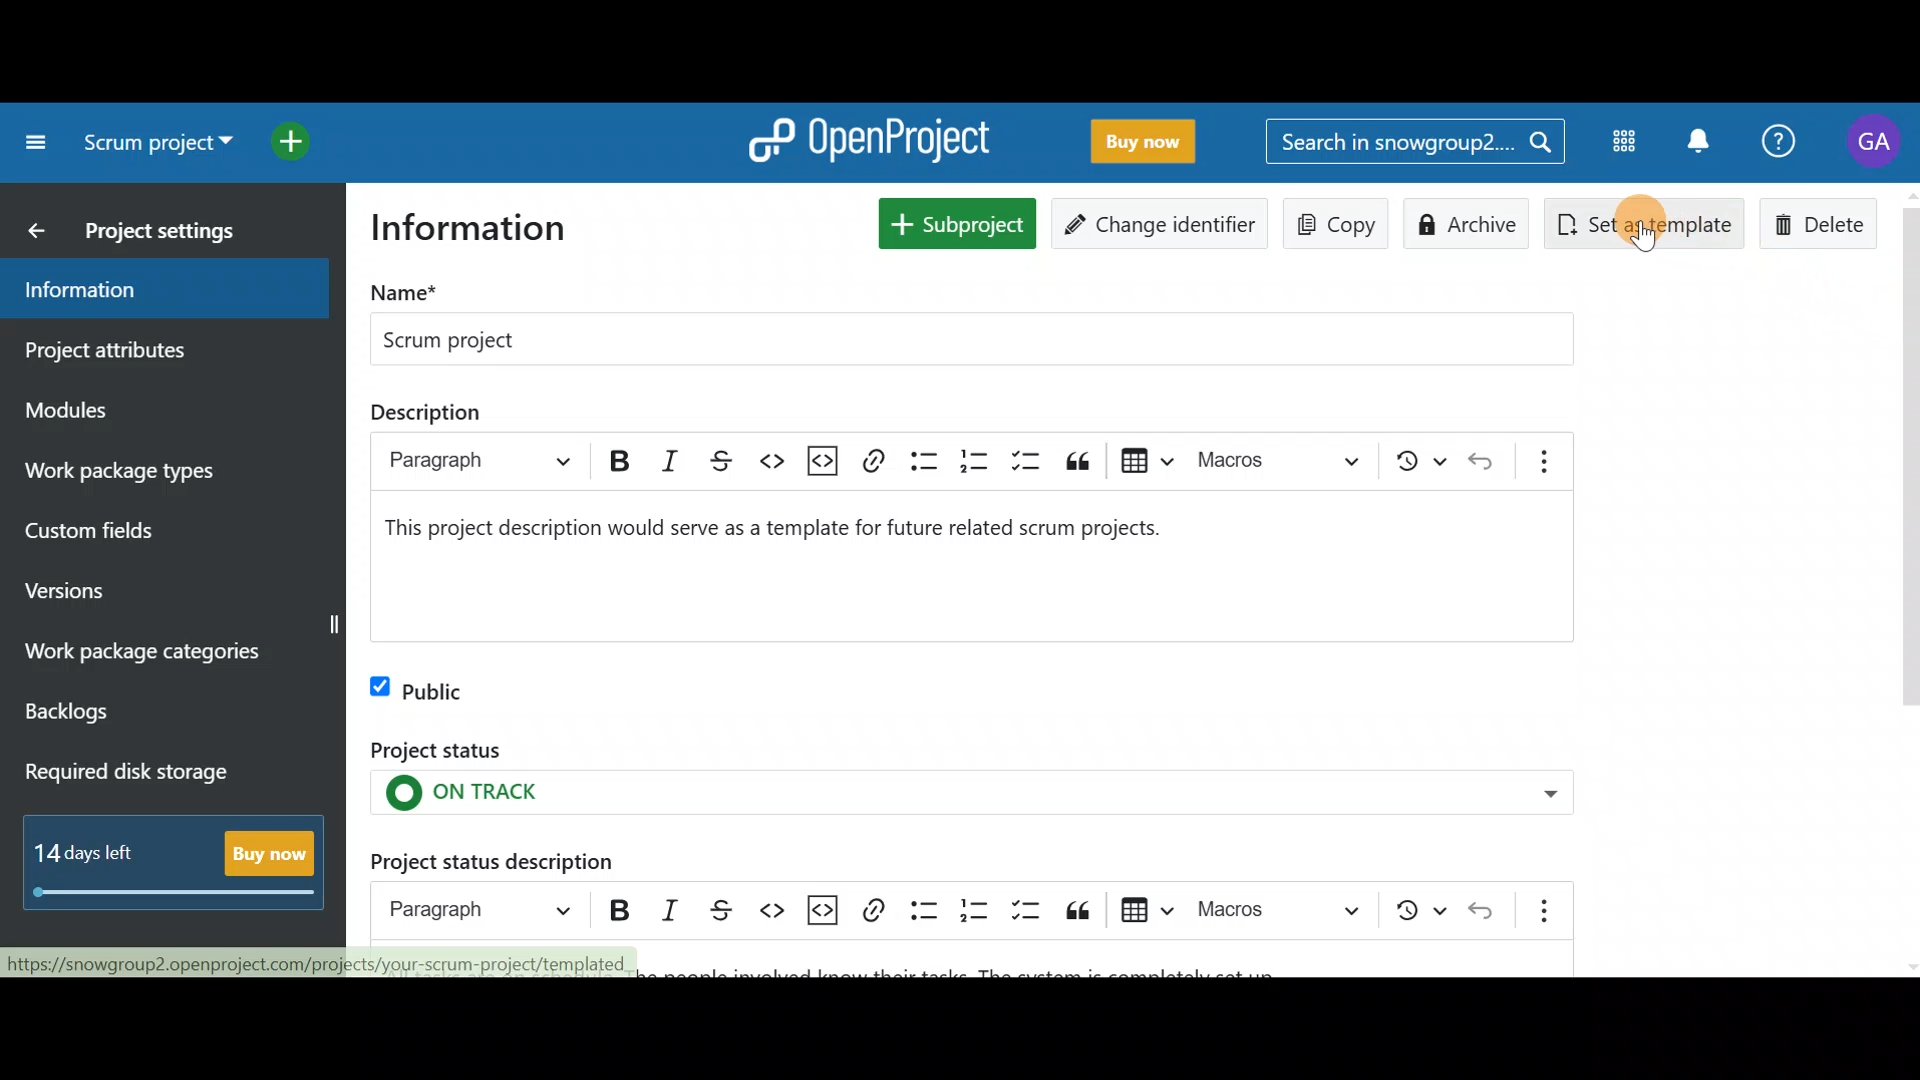  What do you see at coordinates (310, 143) in the screenshot?
I see `Open quick add menu` at bounding box center [310, 143].